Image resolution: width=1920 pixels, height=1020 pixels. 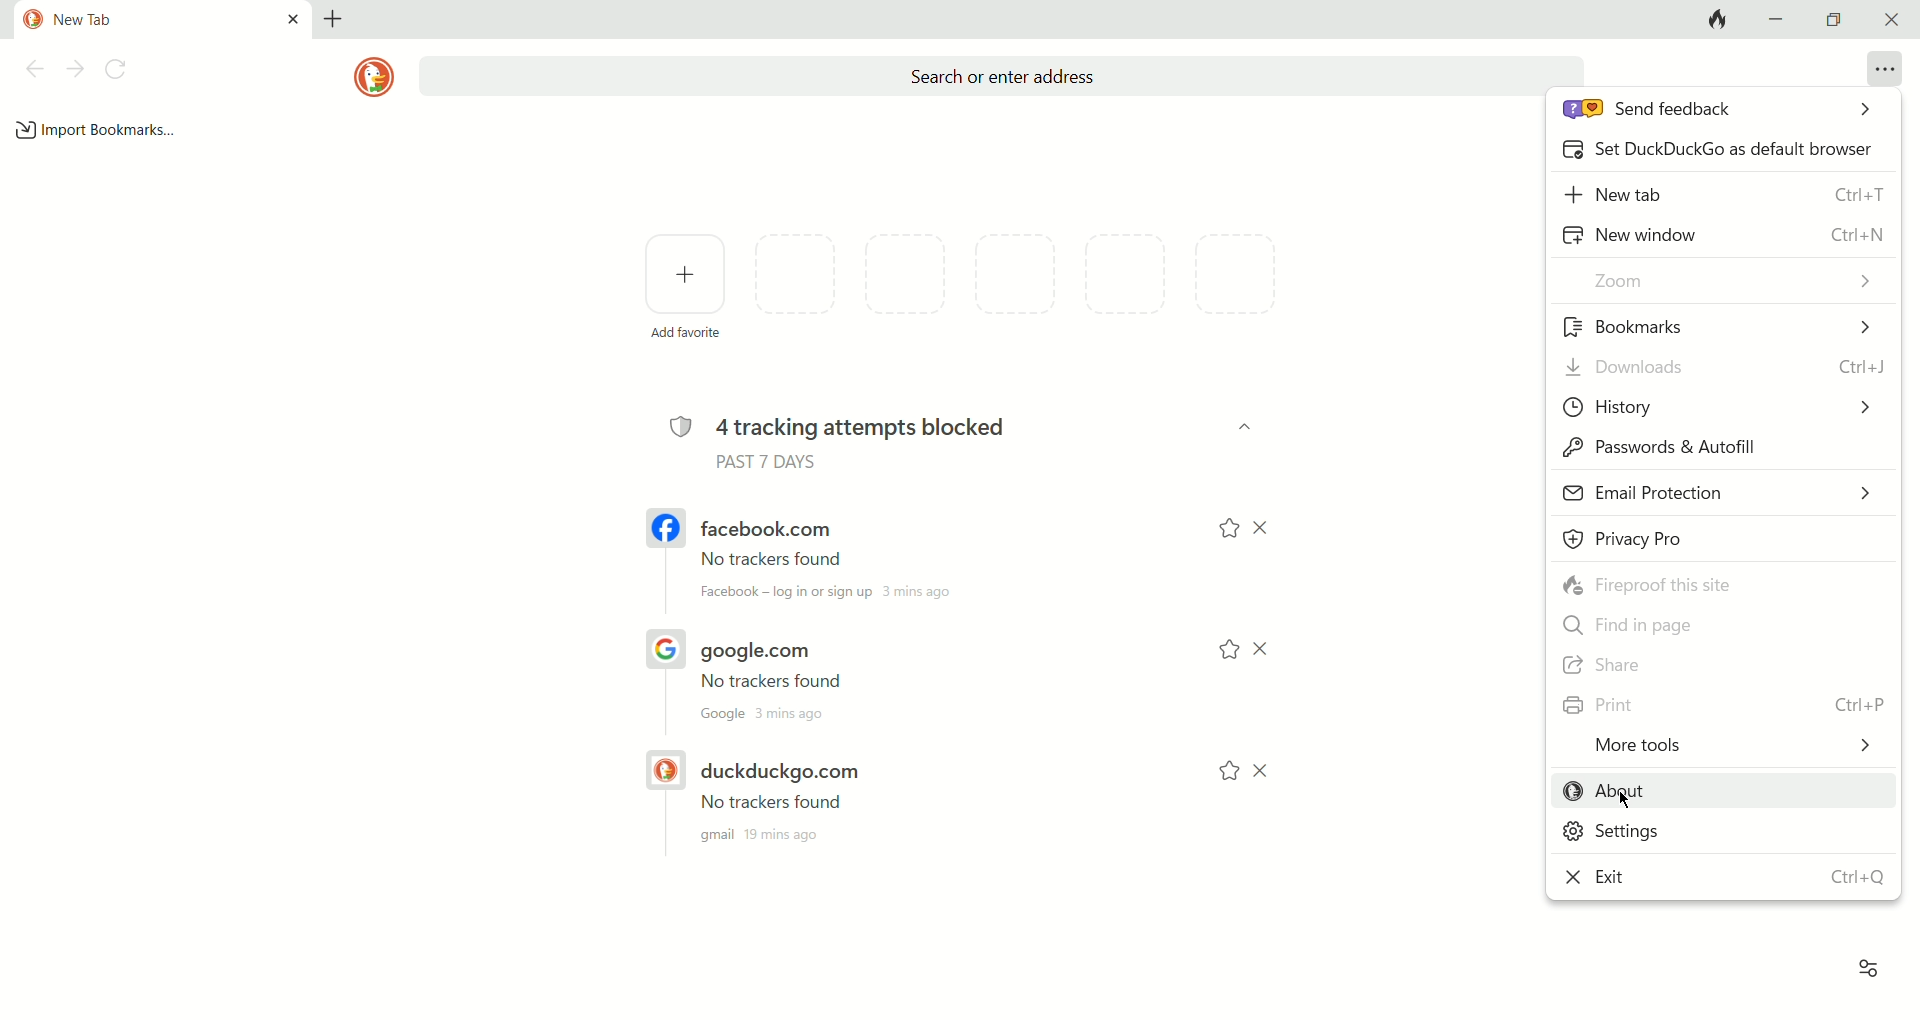 What do you see at coordinates (1715, 584) in the screenshot?
I see `fireproof this site` at bounding box center [1715, 584].